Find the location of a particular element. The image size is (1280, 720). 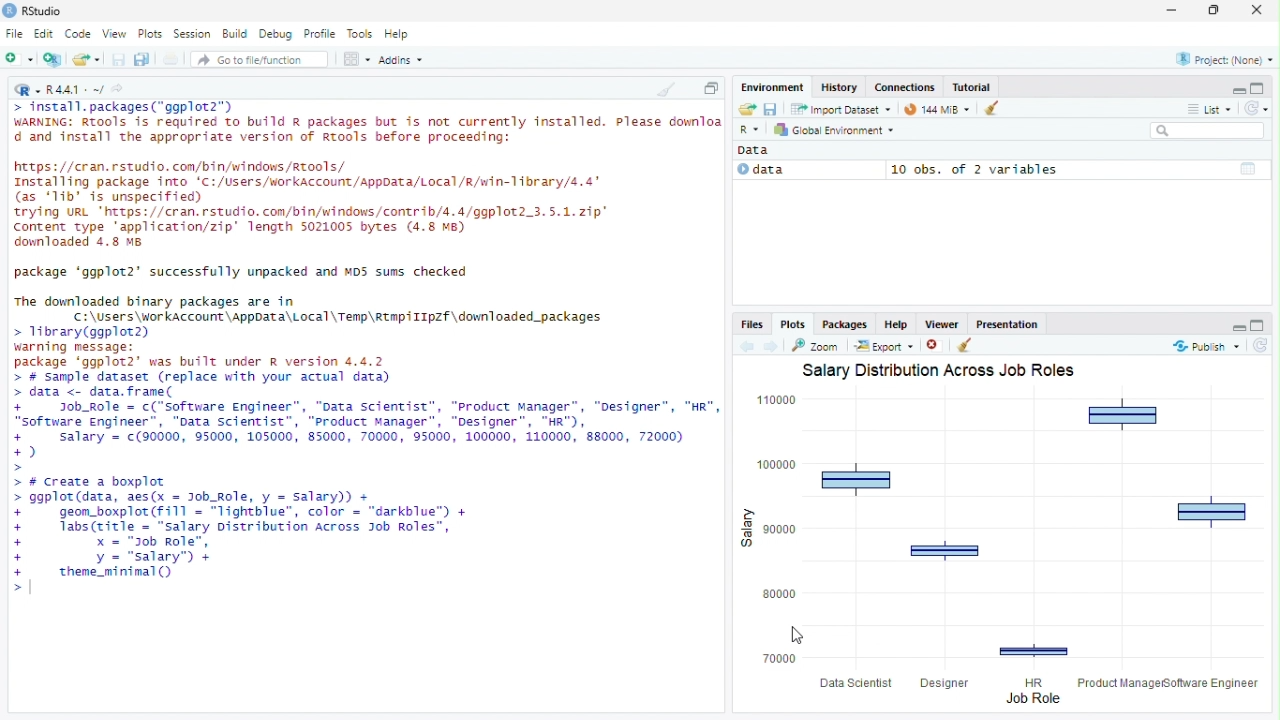

minimize is located at coordinates (1233, 326).